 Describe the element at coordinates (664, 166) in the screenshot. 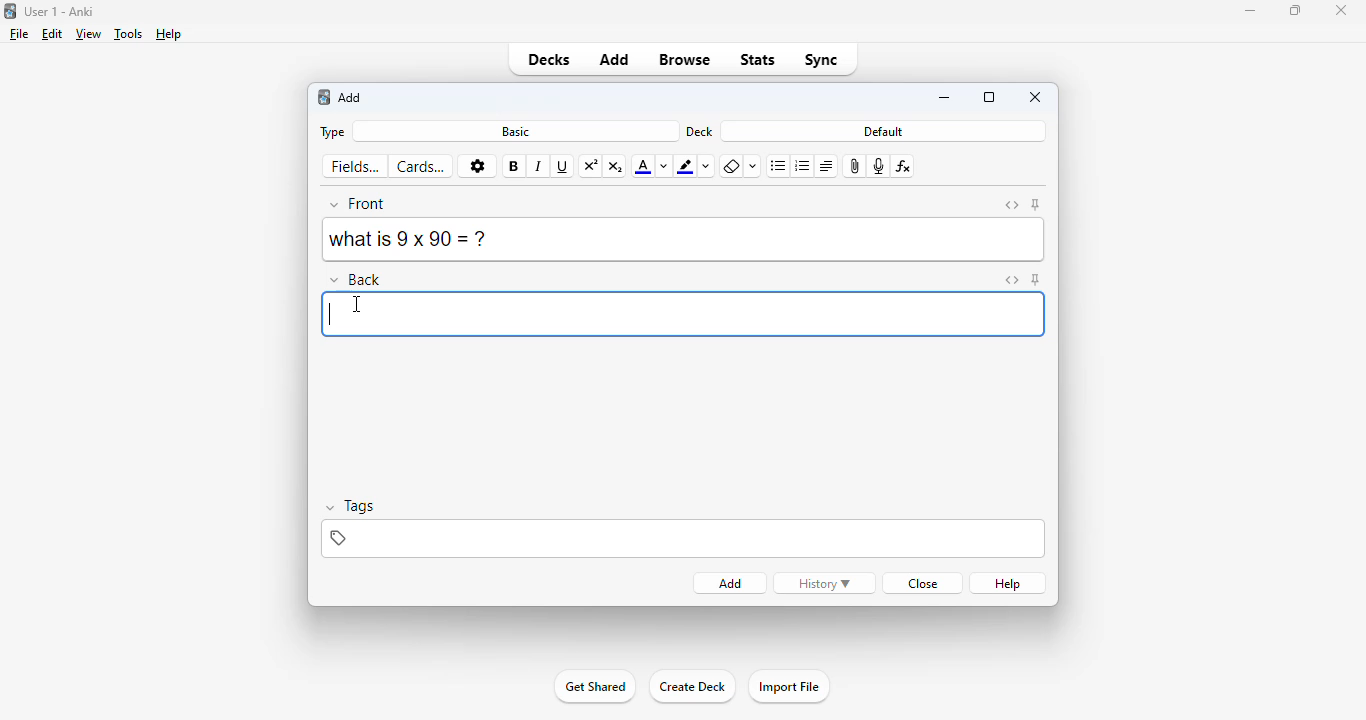

I see `change color` at that location.